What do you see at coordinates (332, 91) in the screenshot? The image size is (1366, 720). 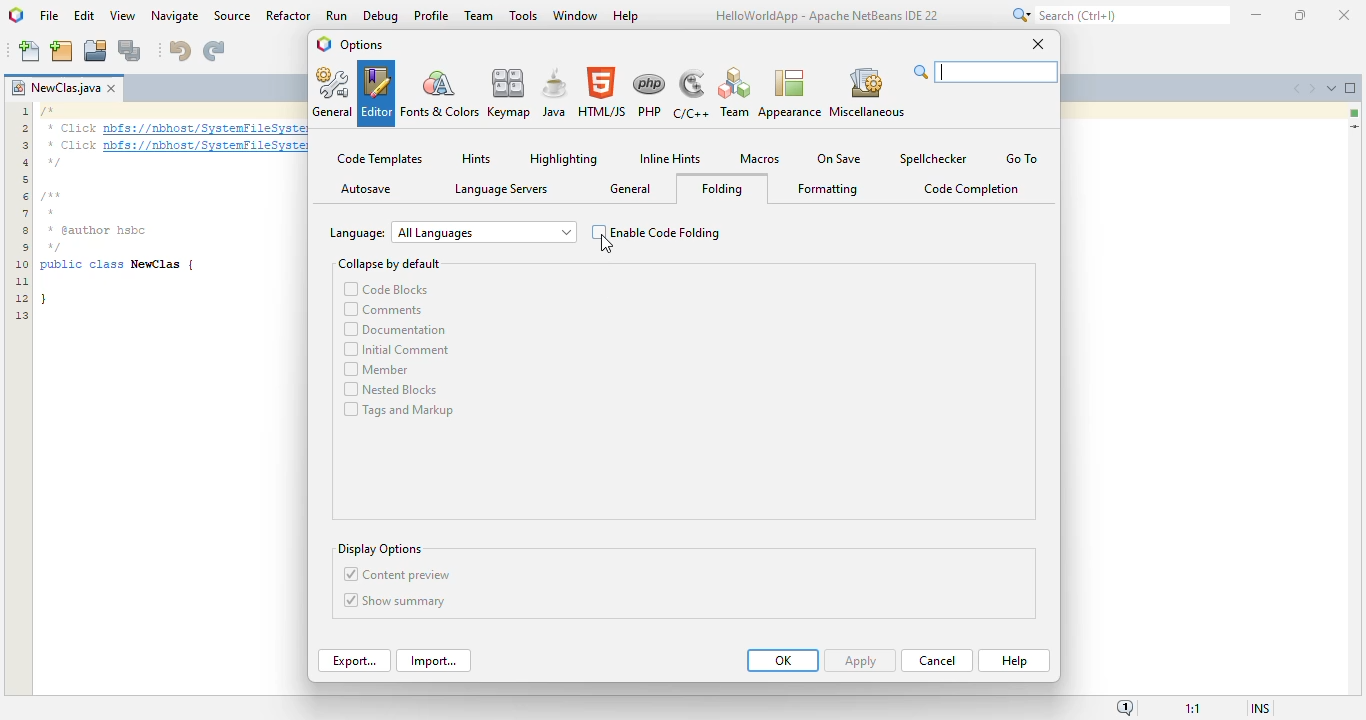 I see `general` at bounding box center [332, 91].